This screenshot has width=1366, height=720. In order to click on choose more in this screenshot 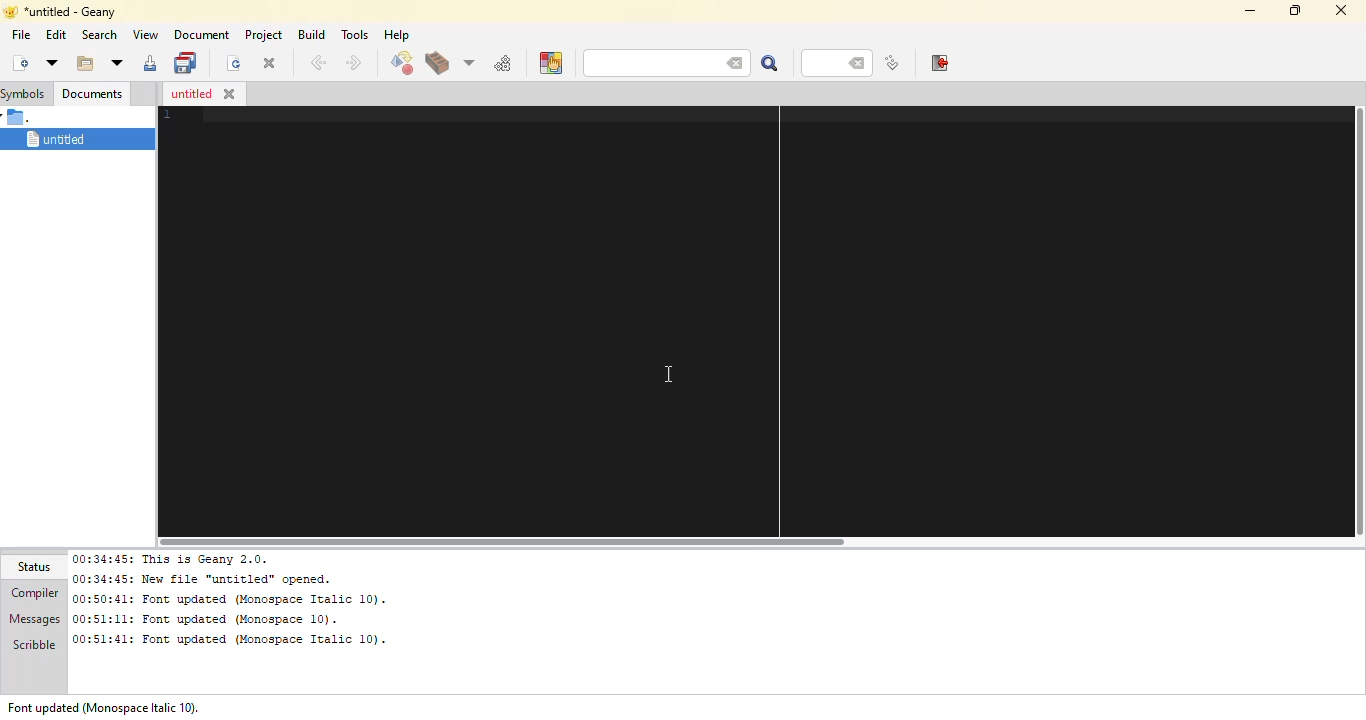, I will do `click(467, 62)`.